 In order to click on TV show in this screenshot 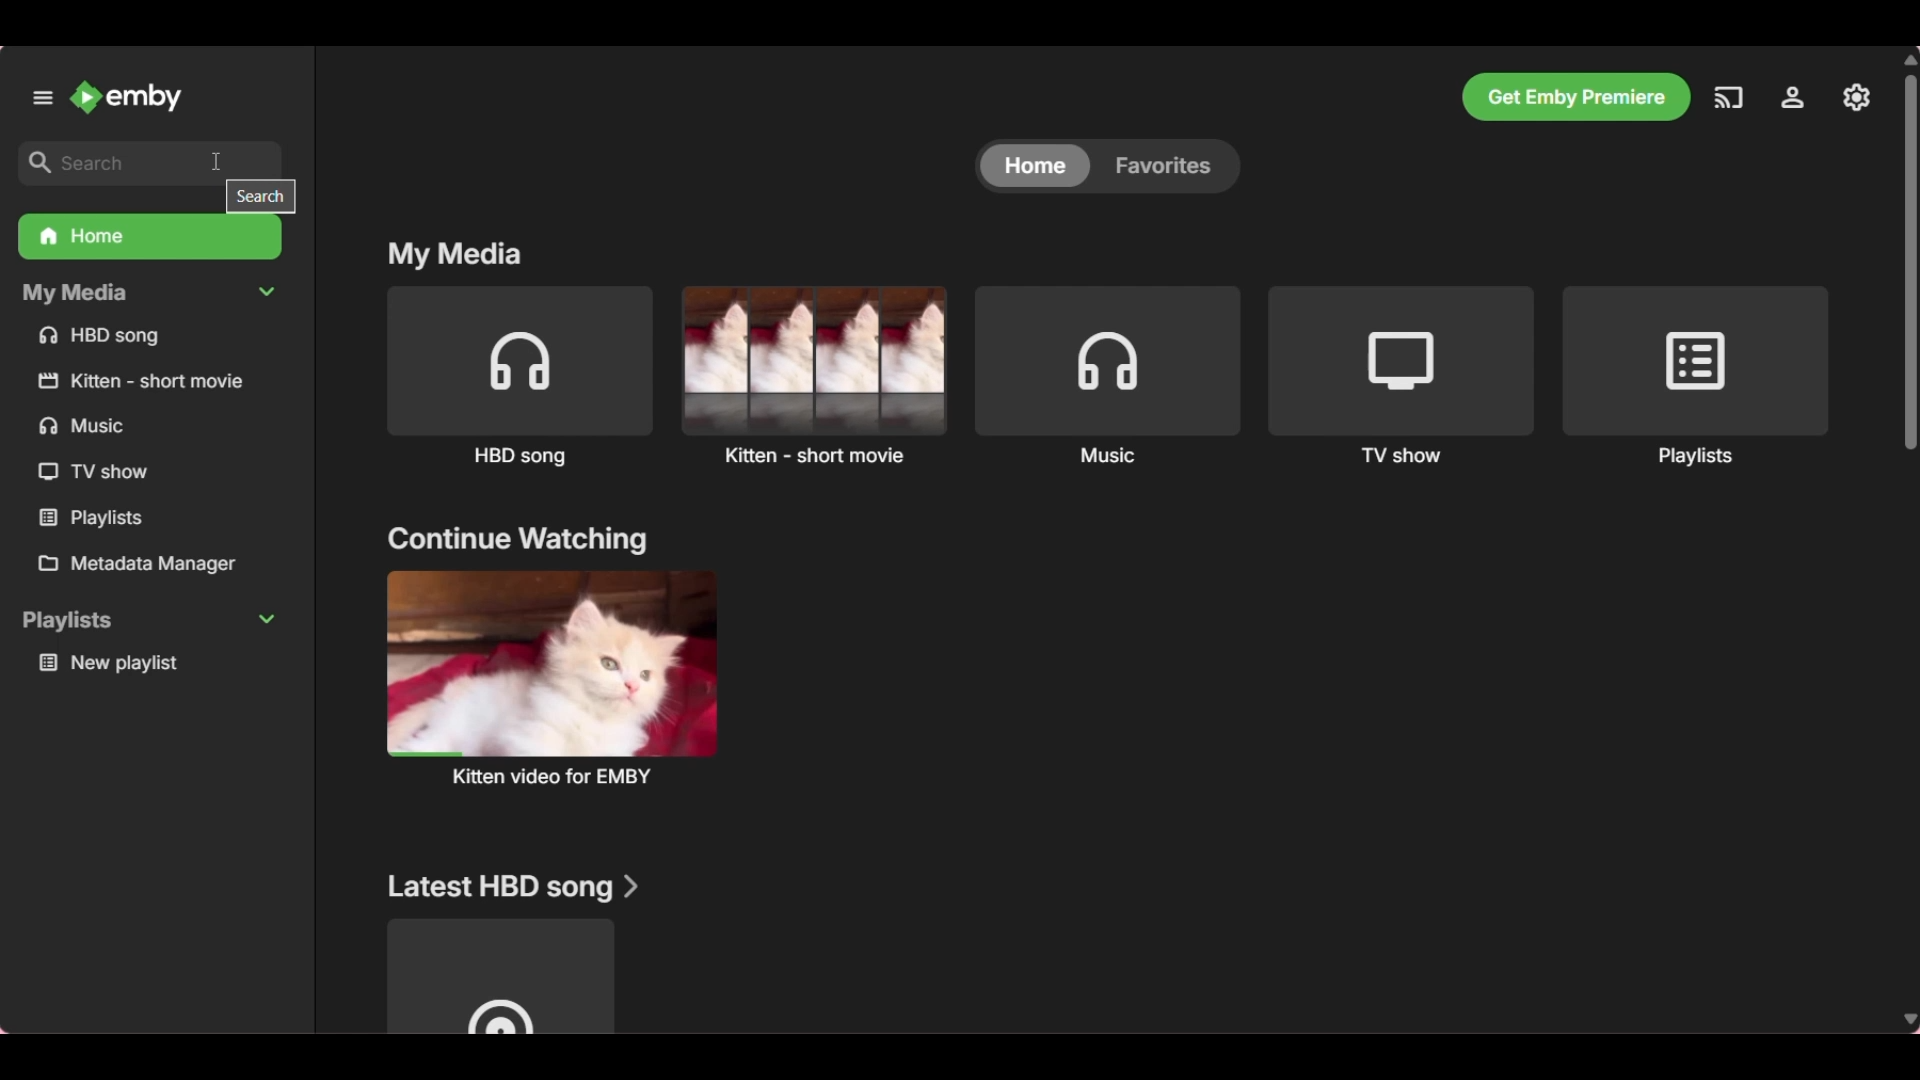, I will do `click(1402, 376)`.